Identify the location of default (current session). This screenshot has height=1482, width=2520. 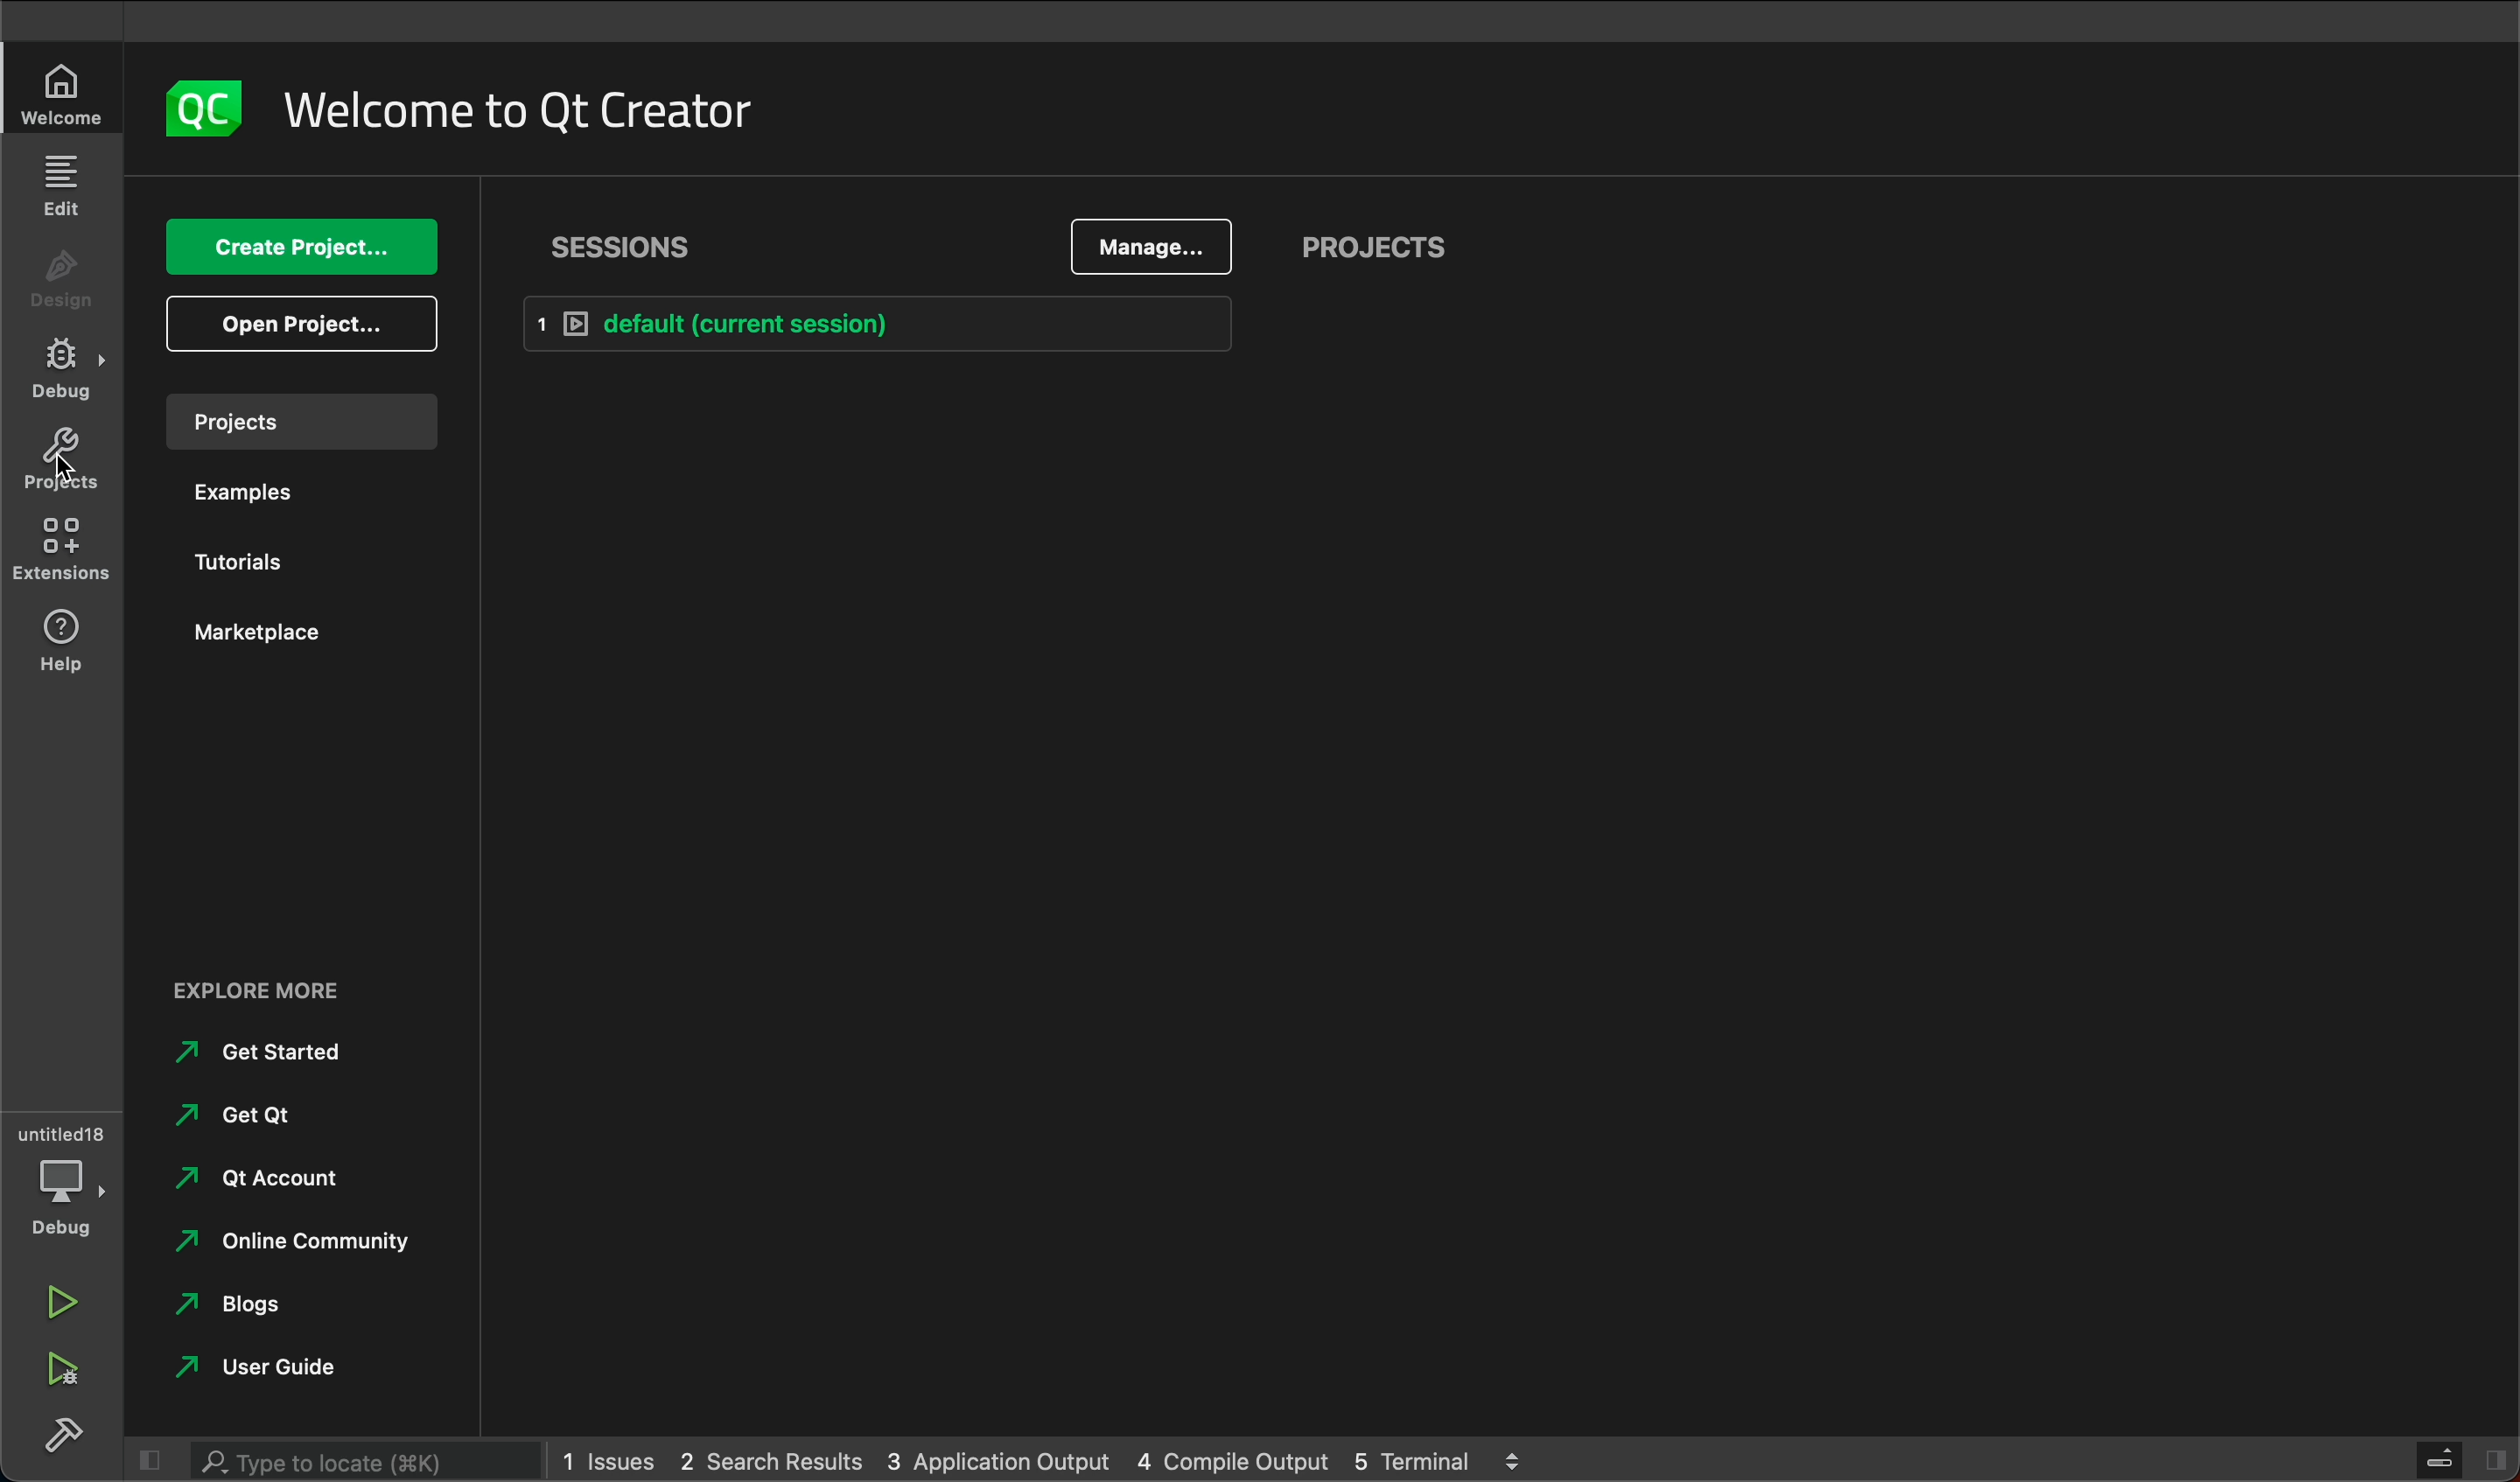
(941, 321).